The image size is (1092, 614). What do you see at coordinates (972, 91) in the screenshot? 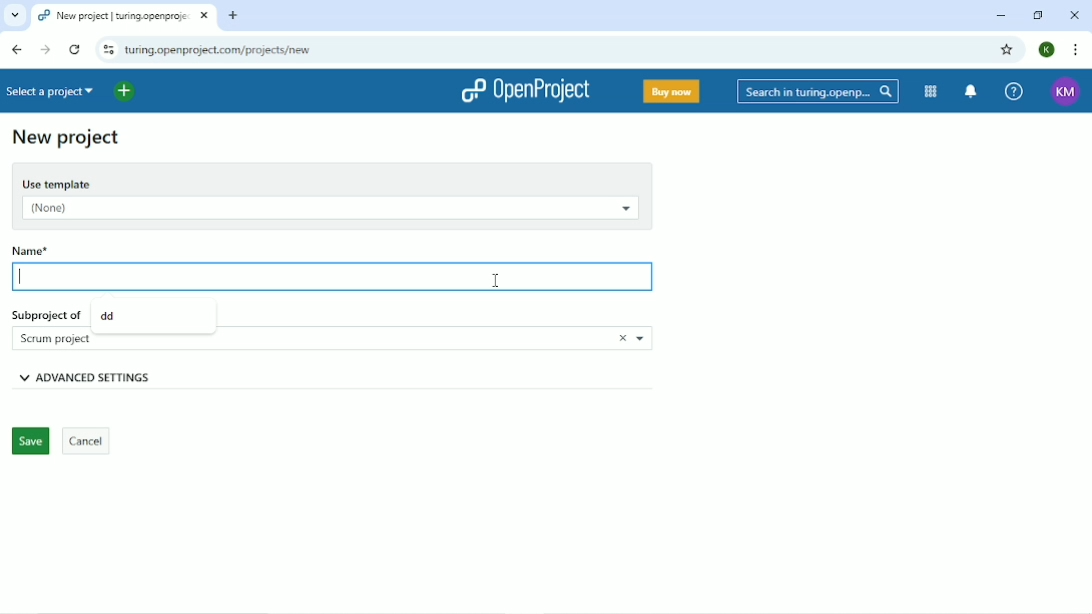
I see `To notification center` at bounding box center [972, 91].